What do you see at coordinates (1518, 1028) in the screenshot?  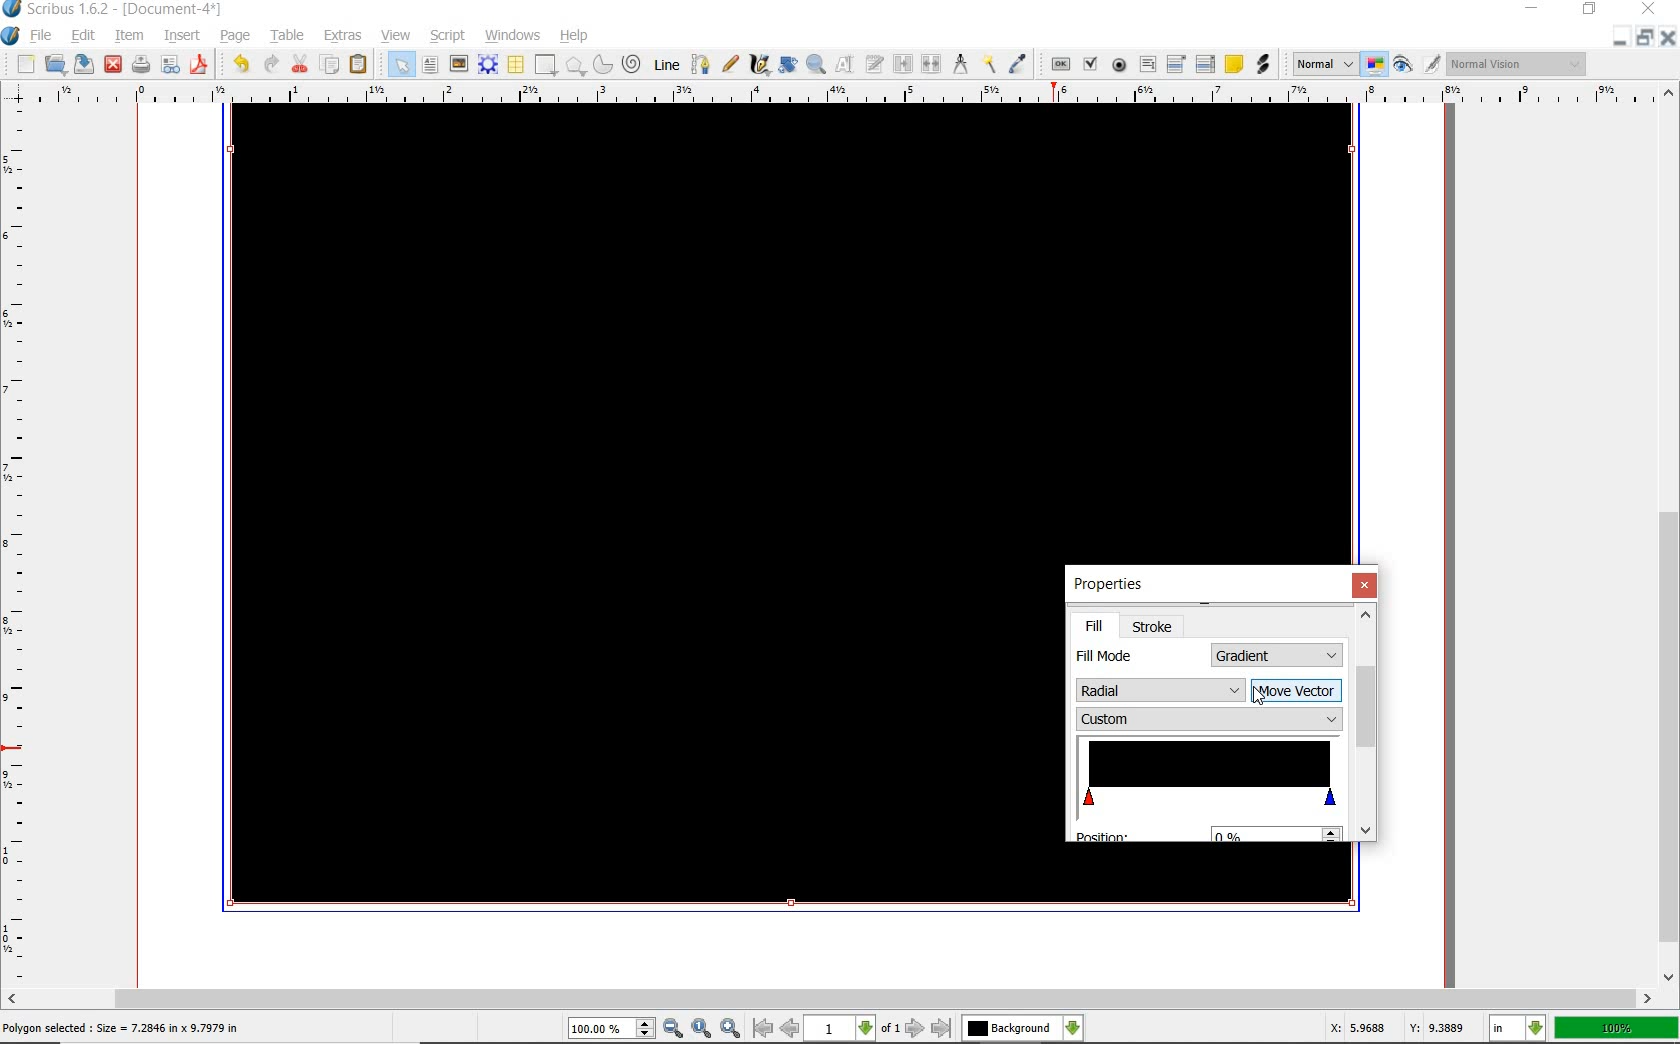 I see `in` at bounding box center [1518, 1028].